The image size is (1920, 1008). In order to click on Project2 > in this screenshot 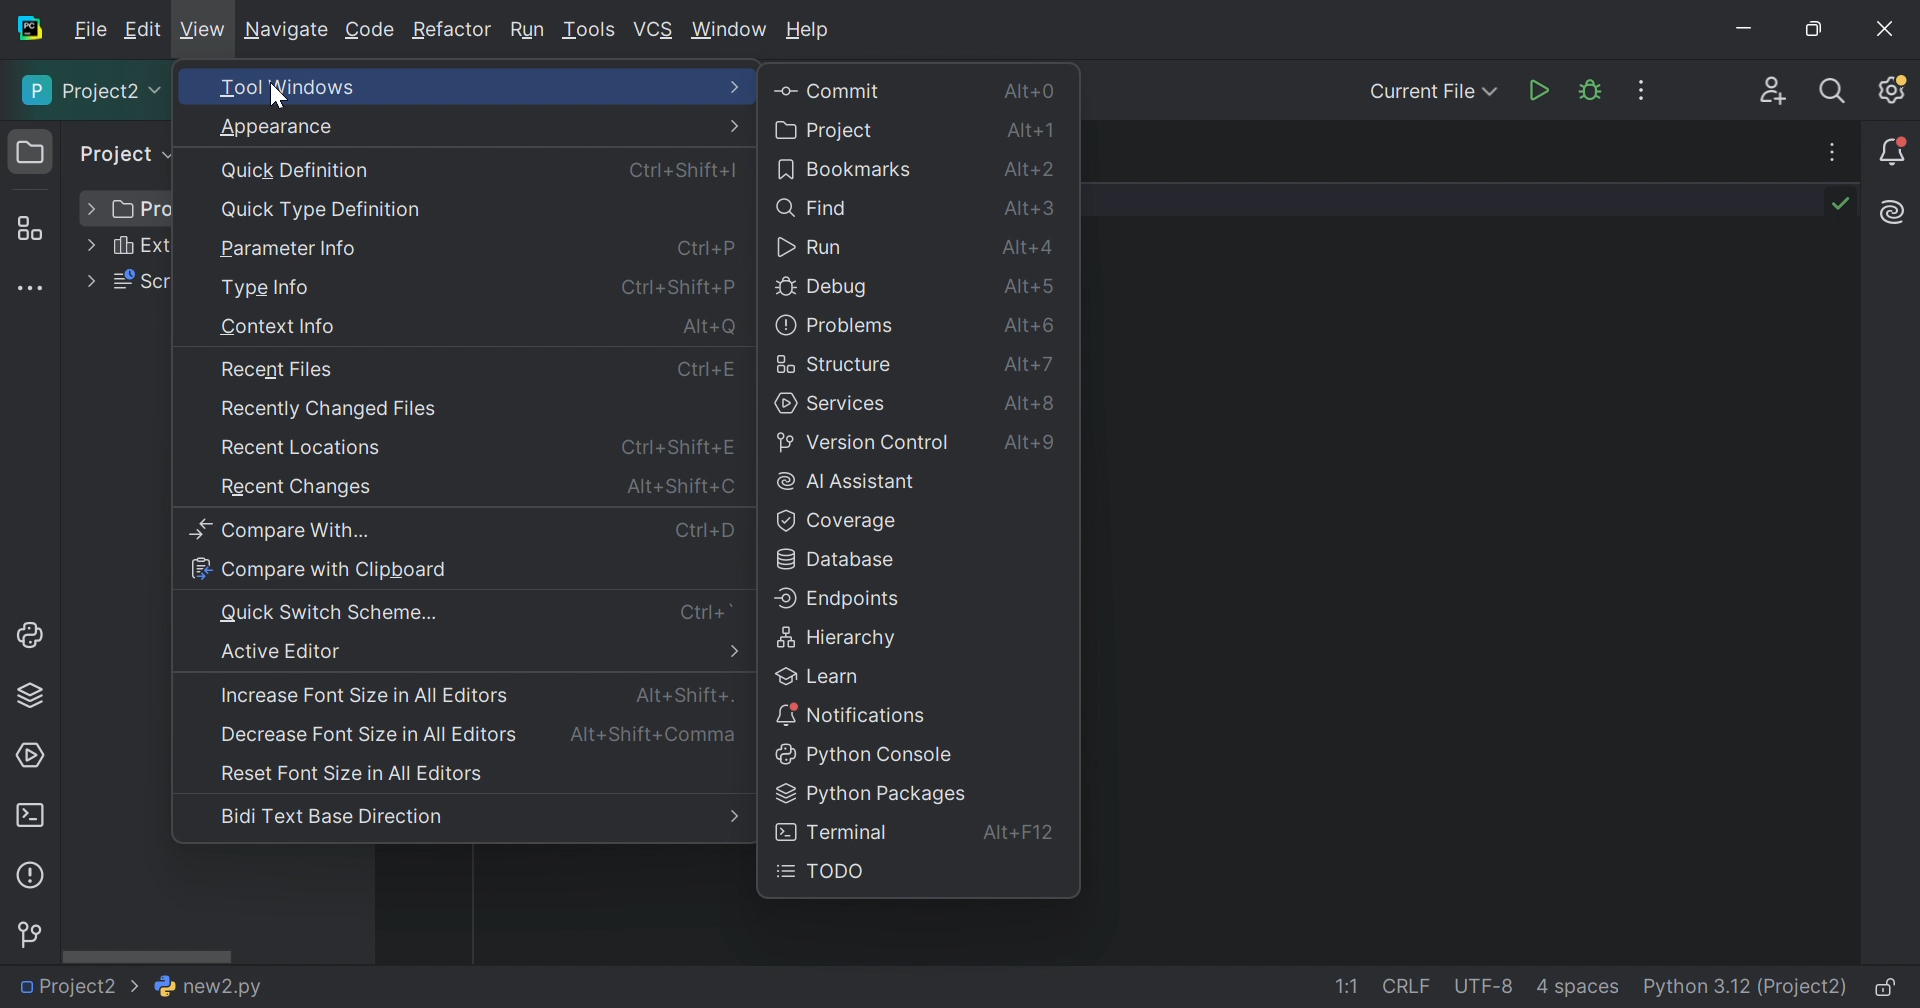, I will do `click(75, 986)`.